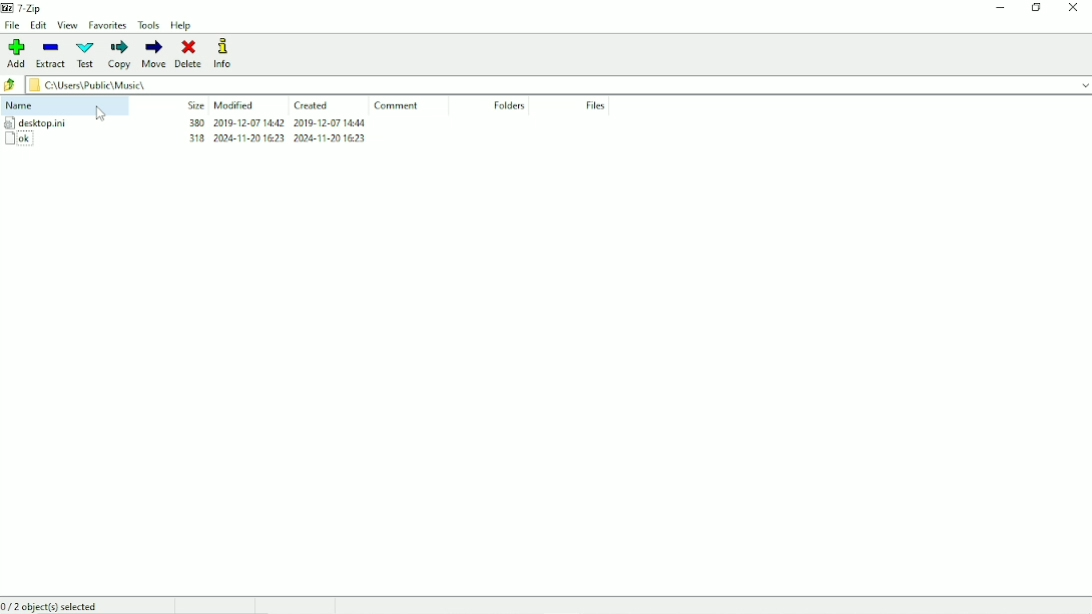 Image resolution: width=1092 pixels, height=614 pixels. I want to click on 0/2 object(s) selected, so click(52, 605).